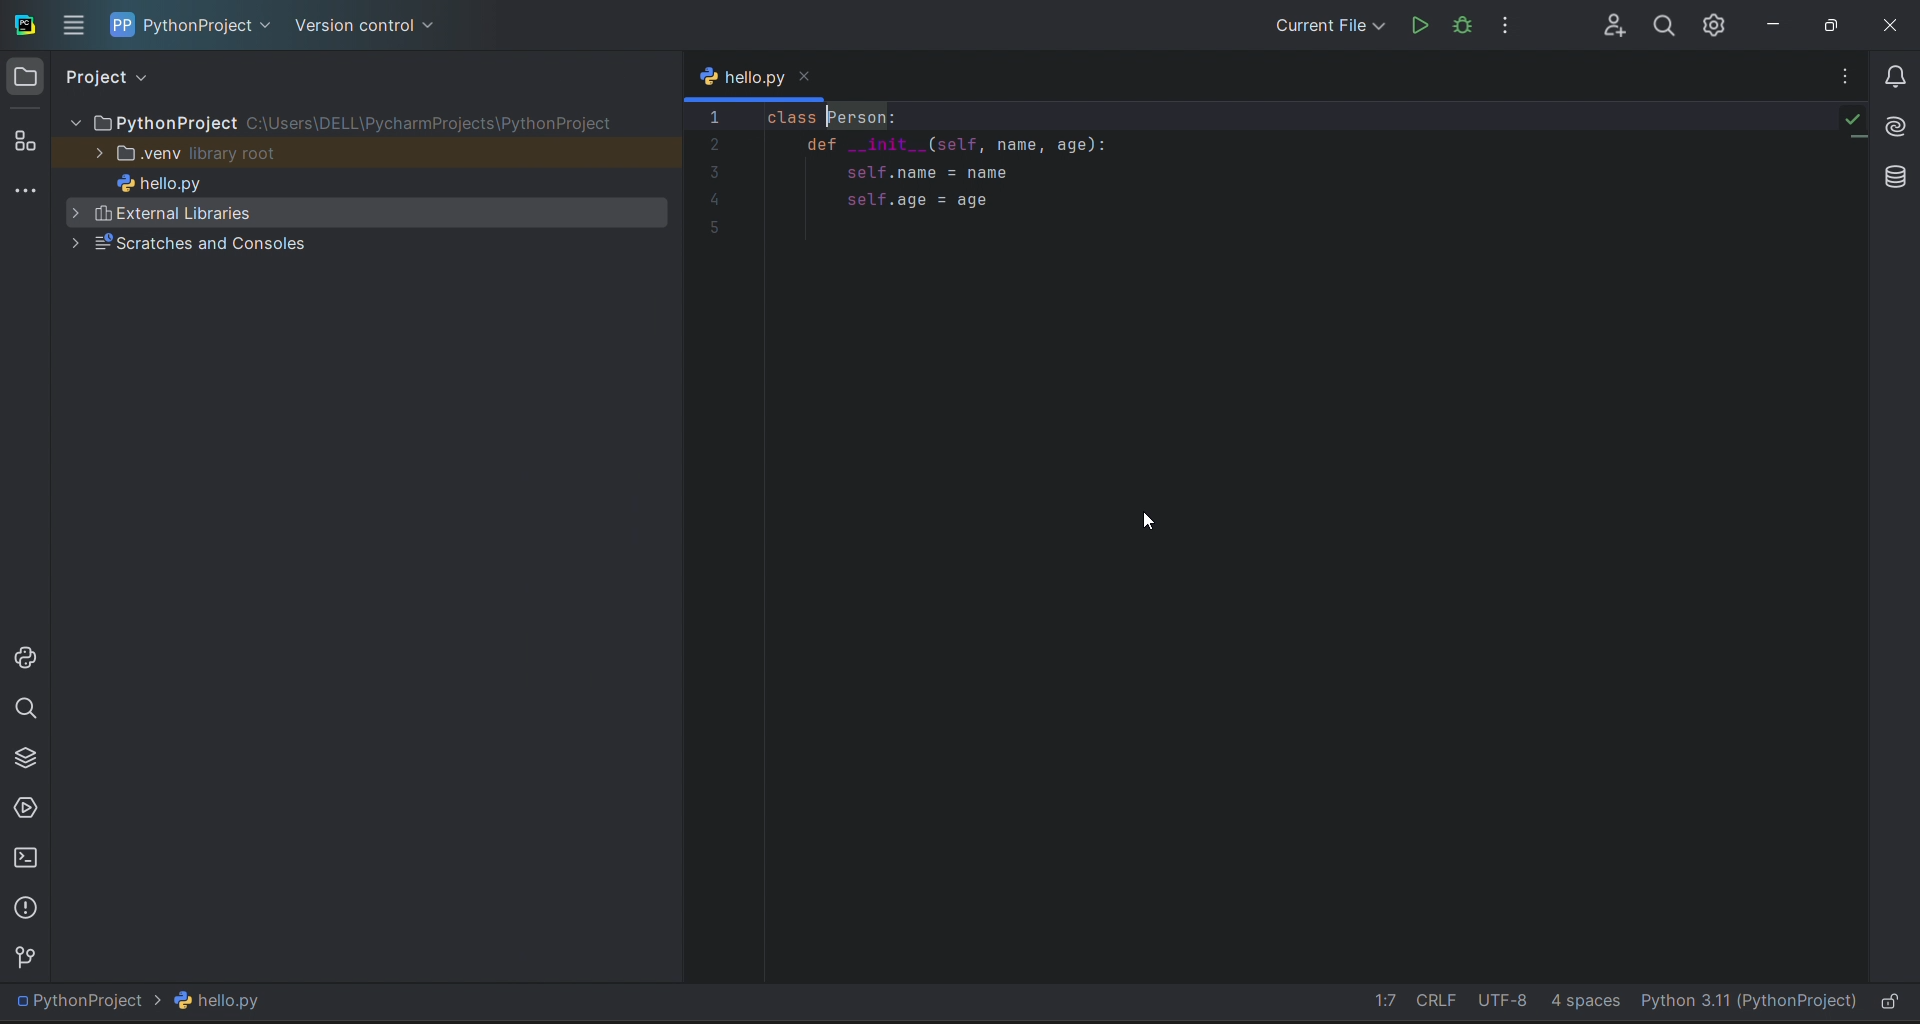  I want to click on class [Person:
def init__(self, name, age):
self.name = name
self.age = age, so click(984, 167).